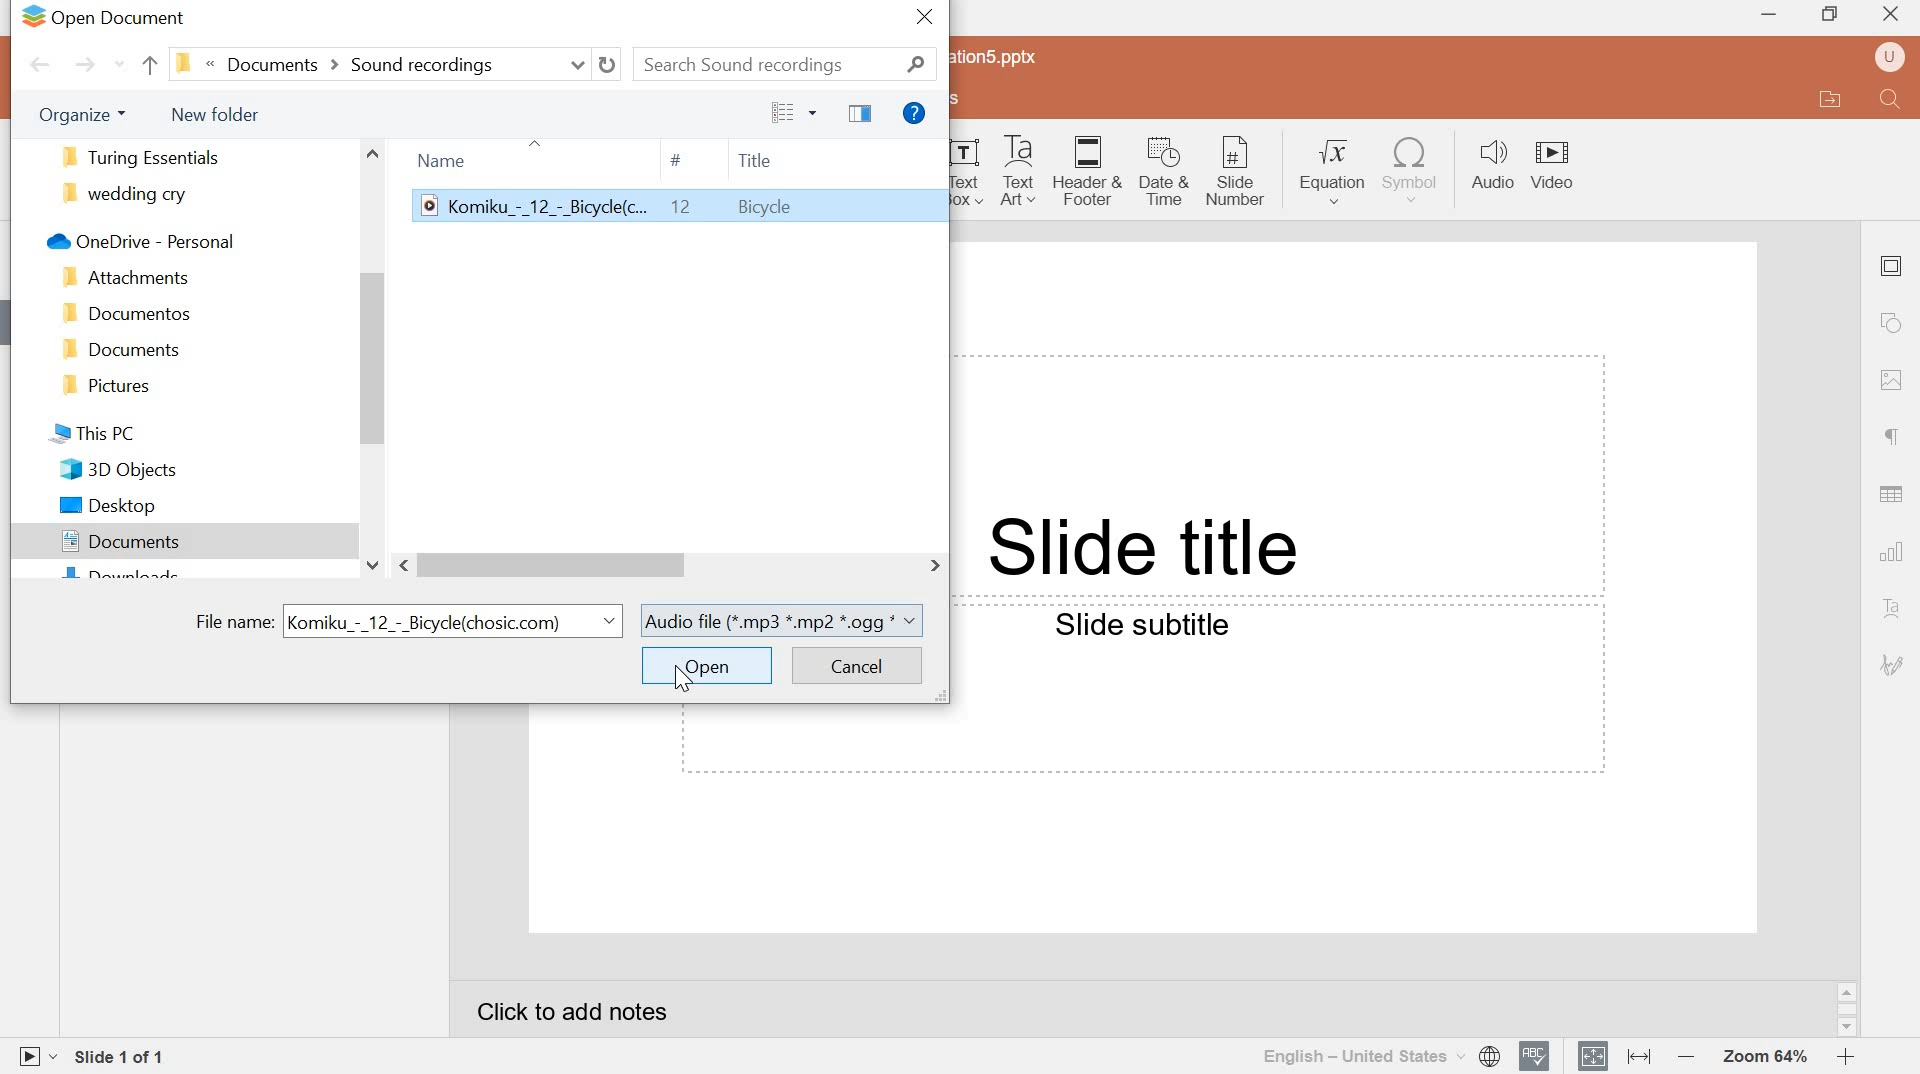 Image resolution: width=1920 pixels, height=1074 pixels. Describe the element at coordinates (109, 387) in the screenshot. I see `pictures folder` at that location.